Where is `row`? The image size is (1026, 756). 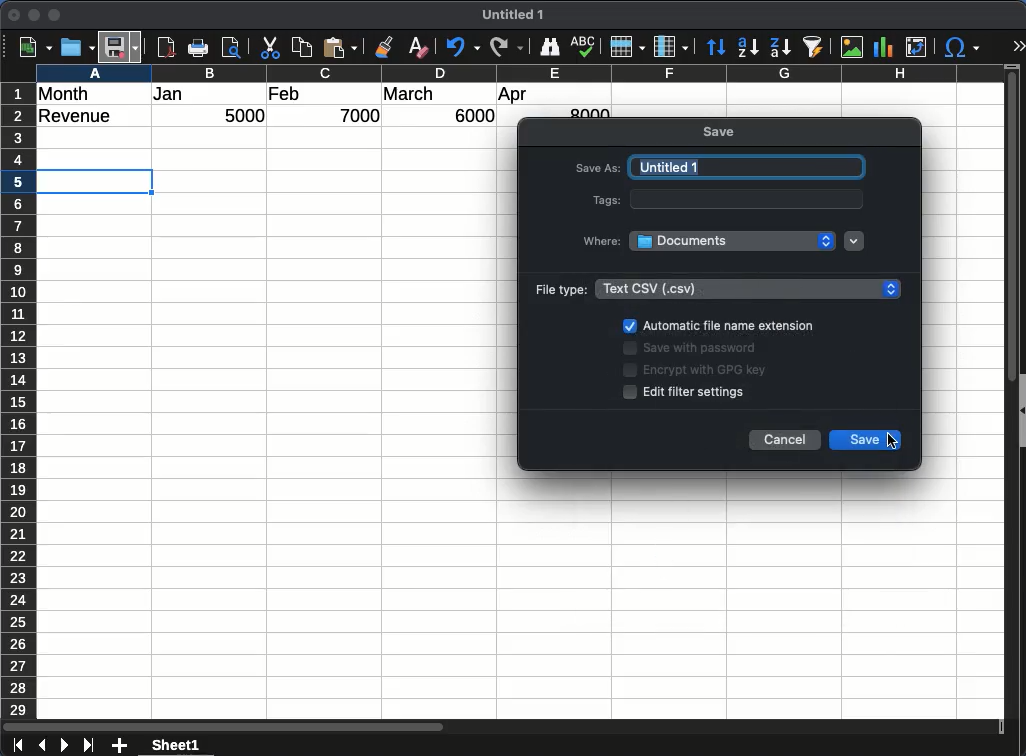
row is located at coordinates (17, 400).